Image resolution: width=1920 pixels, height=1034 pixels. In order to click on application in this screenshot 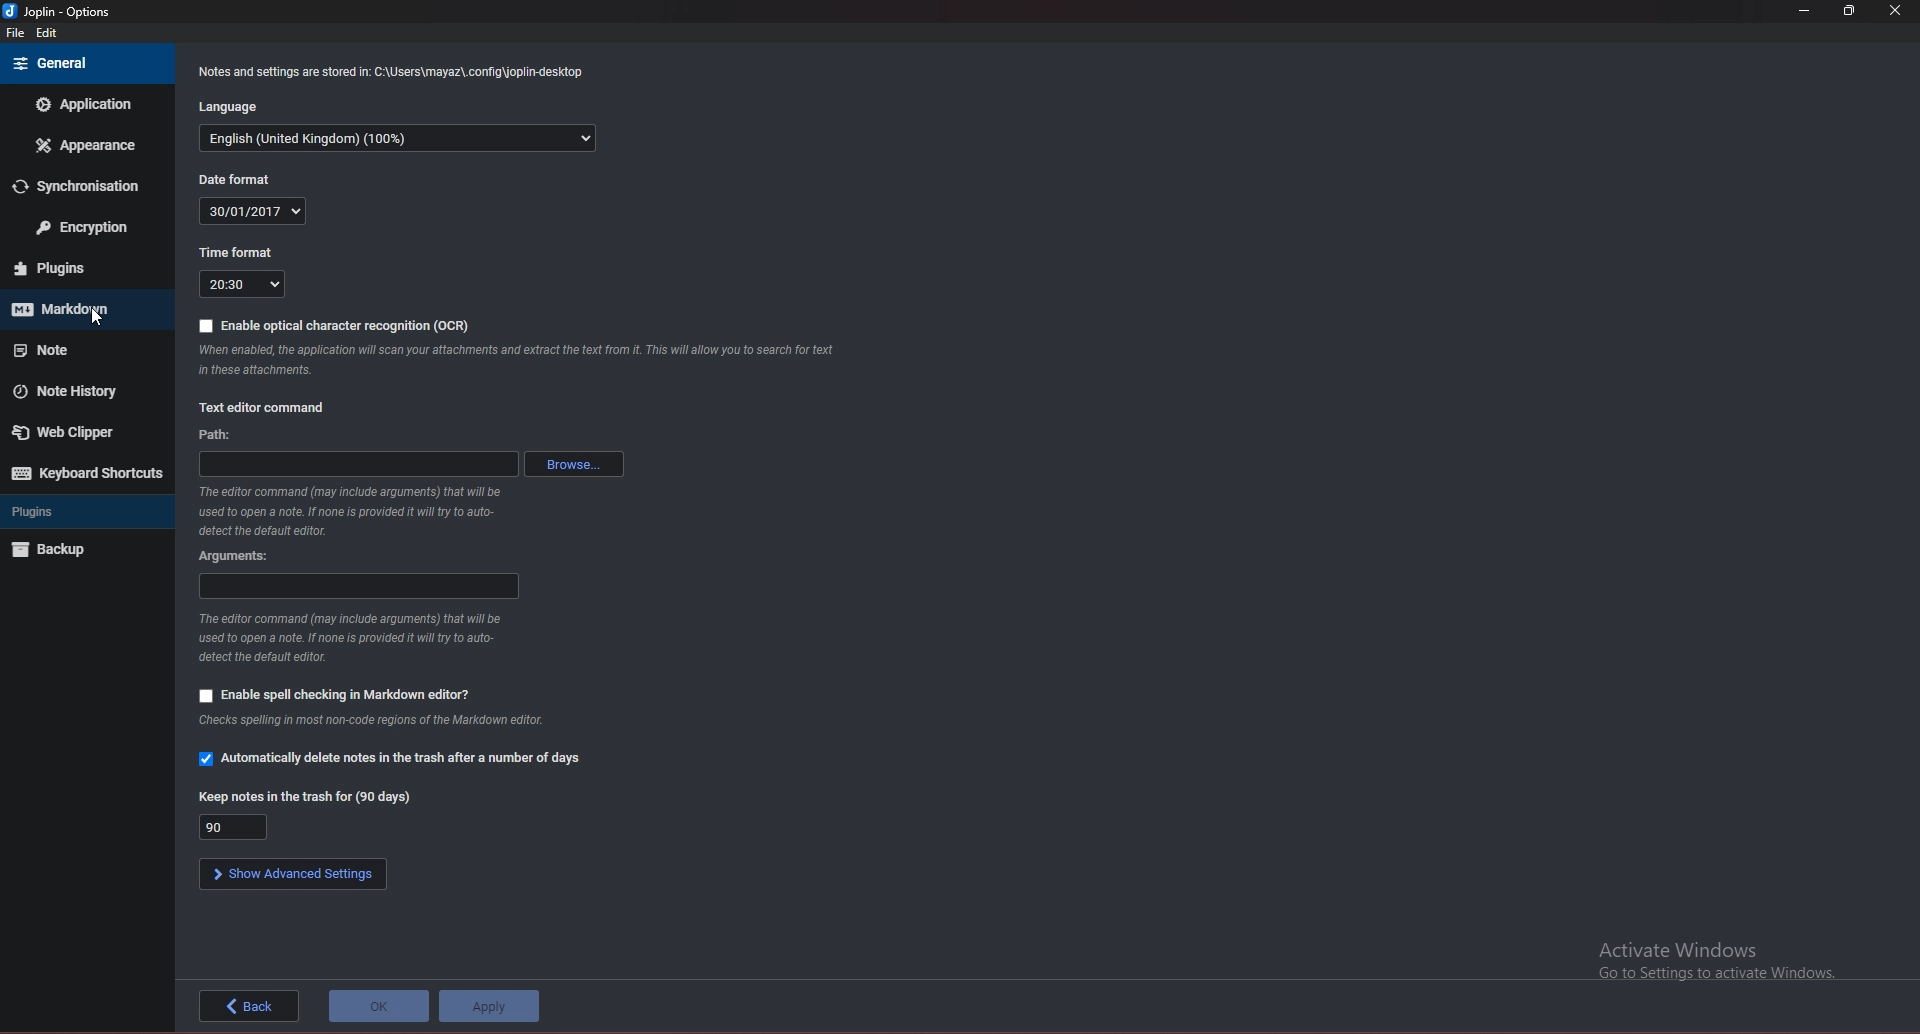, I will do `click(86, 104)`.